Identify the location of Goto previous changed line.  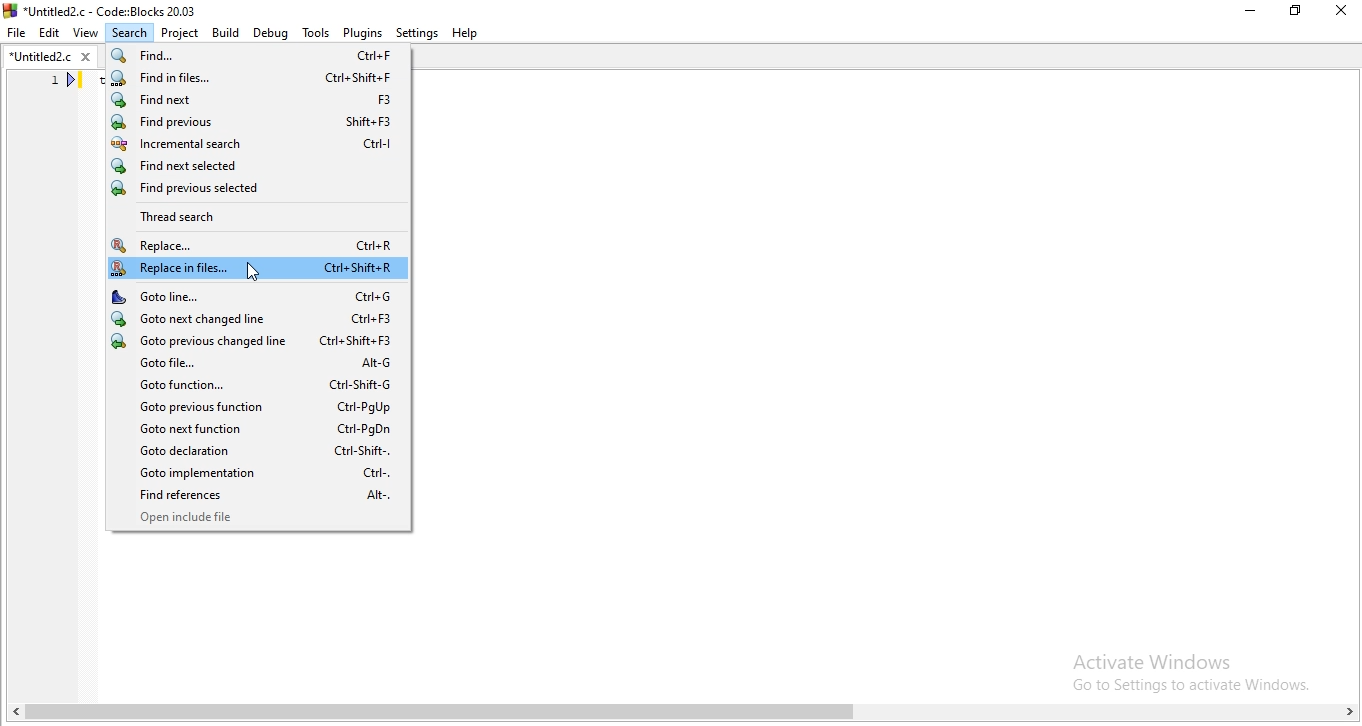
(257, 340).